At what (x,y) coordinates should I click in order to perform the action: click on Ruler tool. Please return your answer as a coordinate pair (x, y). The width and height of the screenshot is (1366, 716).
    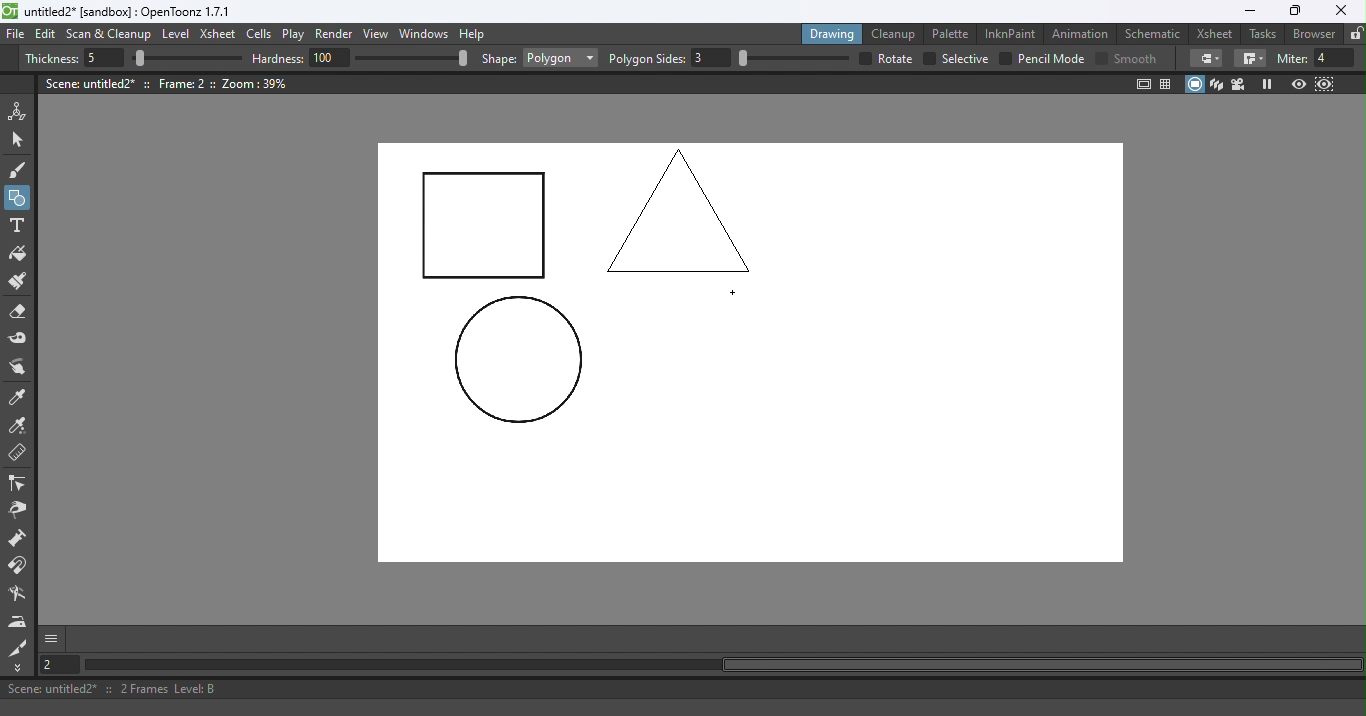
    Looking at the image, I should click on (18, 455).